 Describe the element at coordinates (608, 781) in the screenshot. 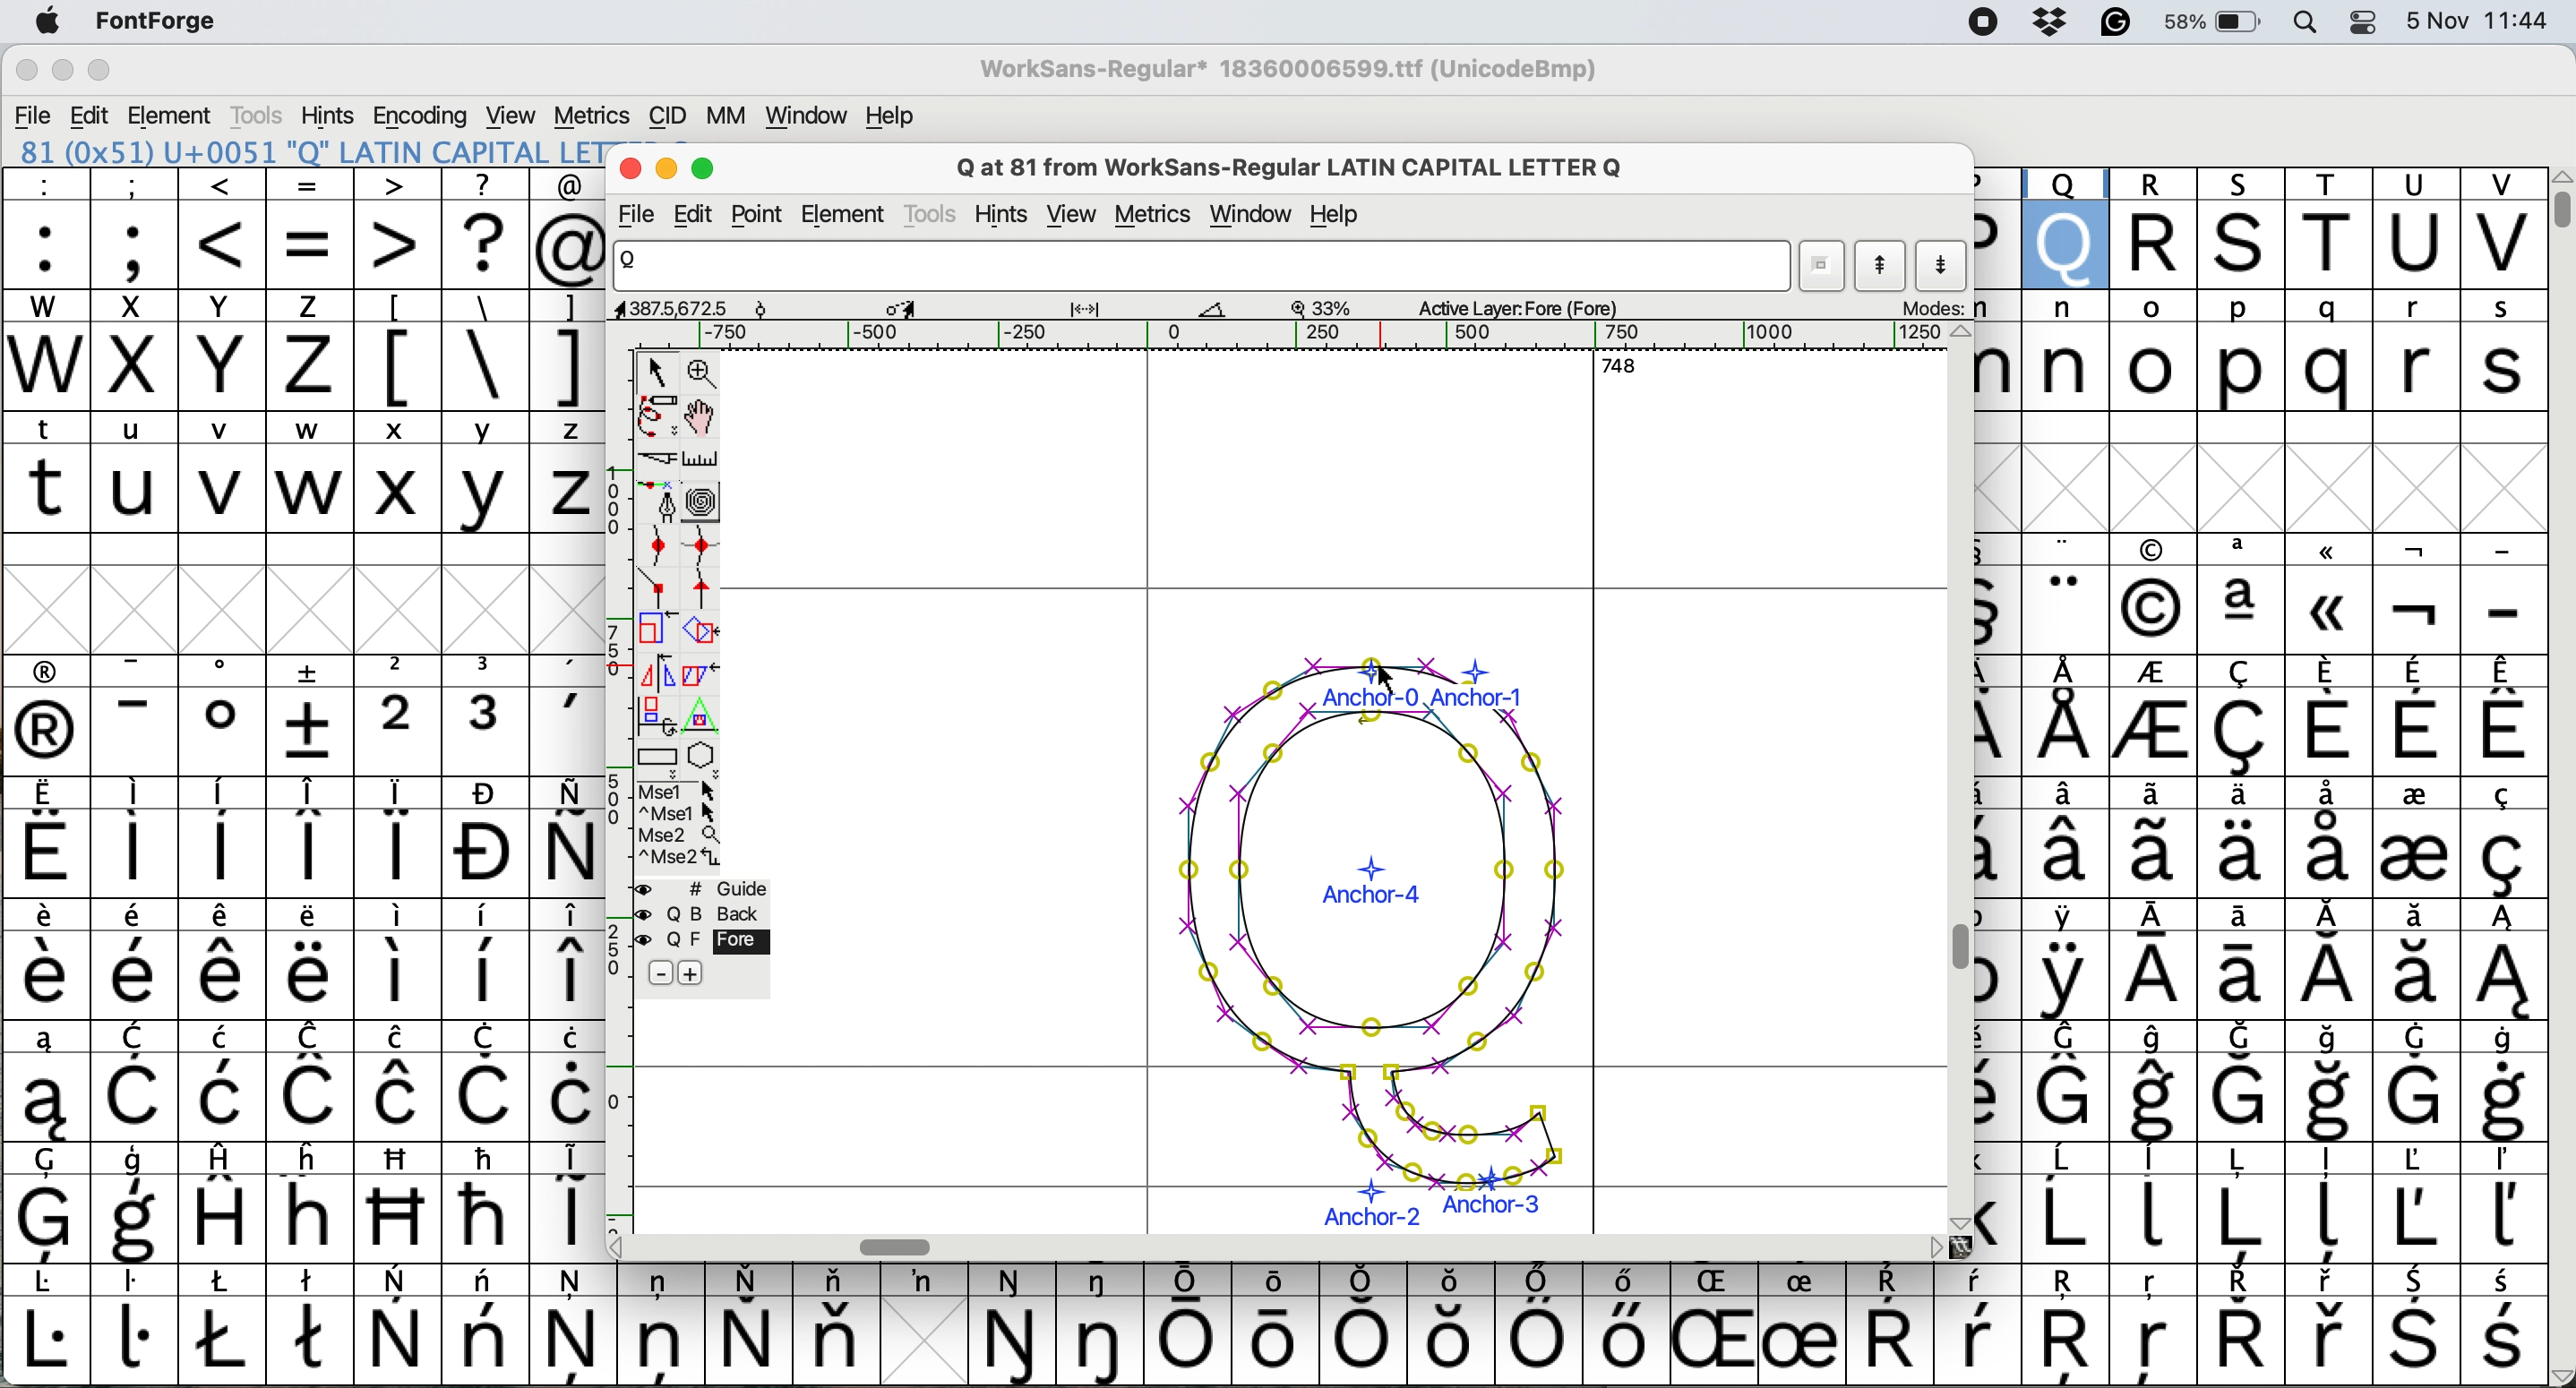

I see `vertical scale` at that location.